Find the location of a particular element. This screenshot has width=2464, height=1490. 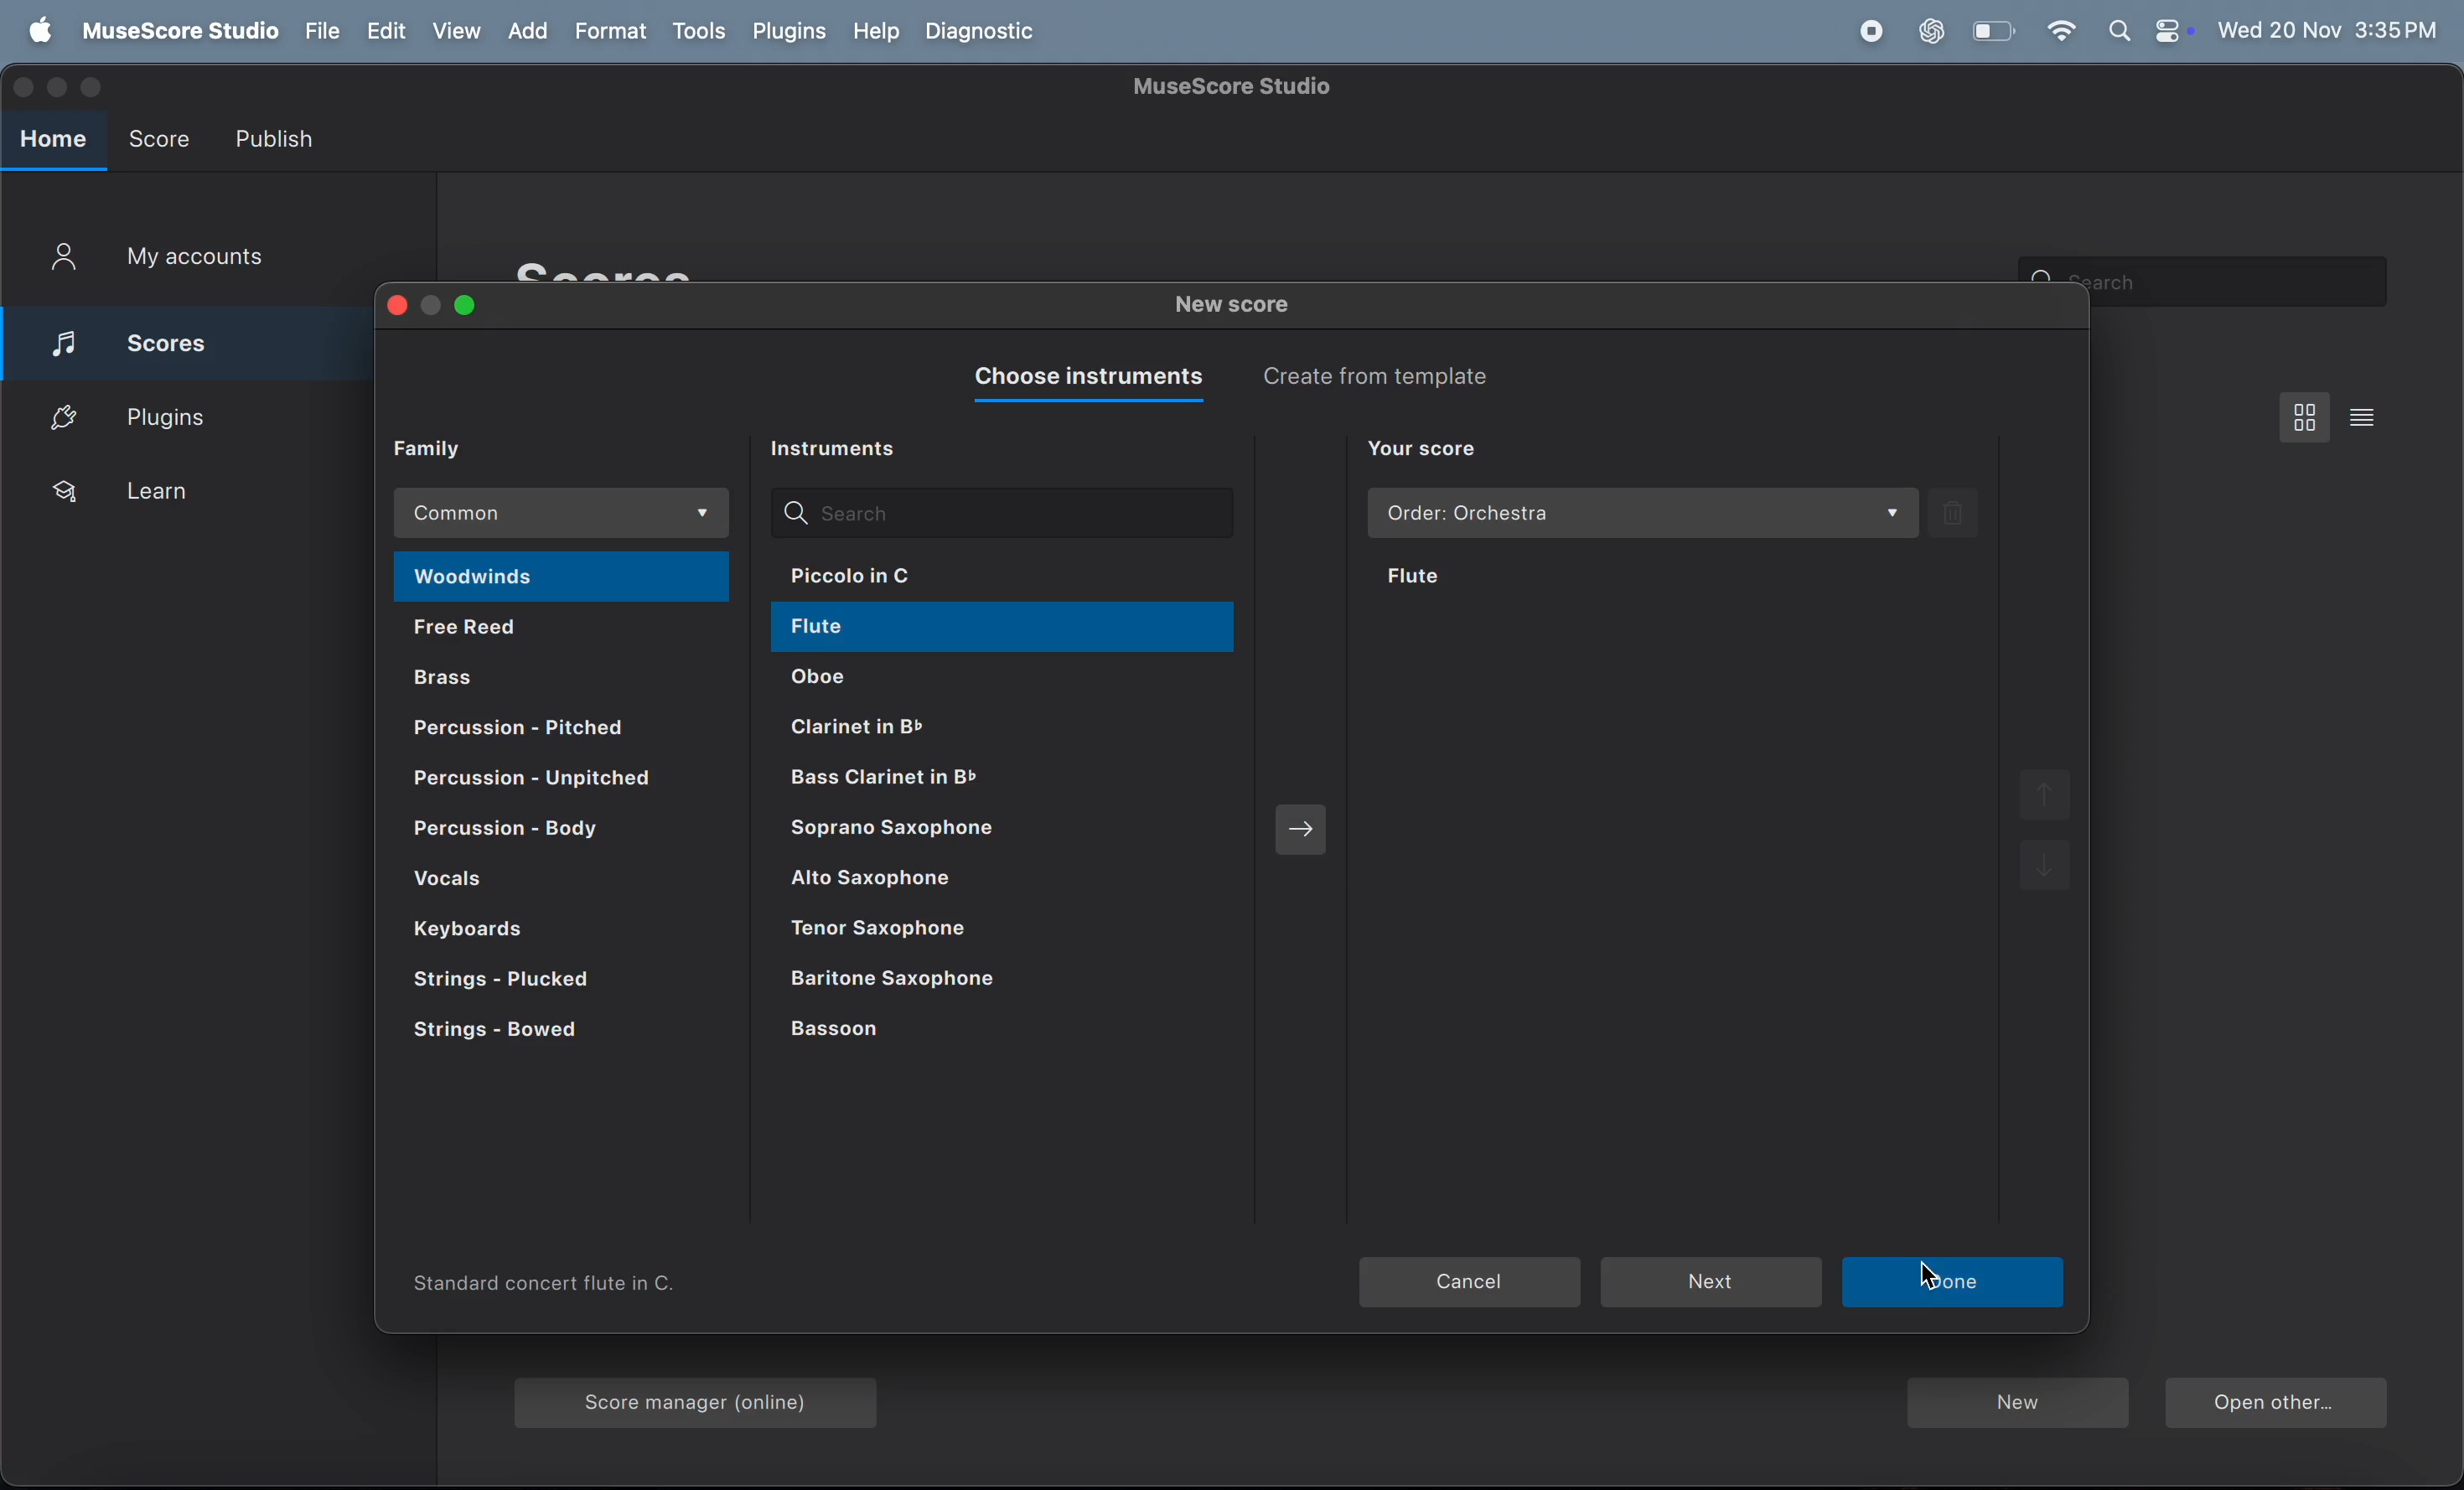

piccolo in c is located at coordinates (928, 574).